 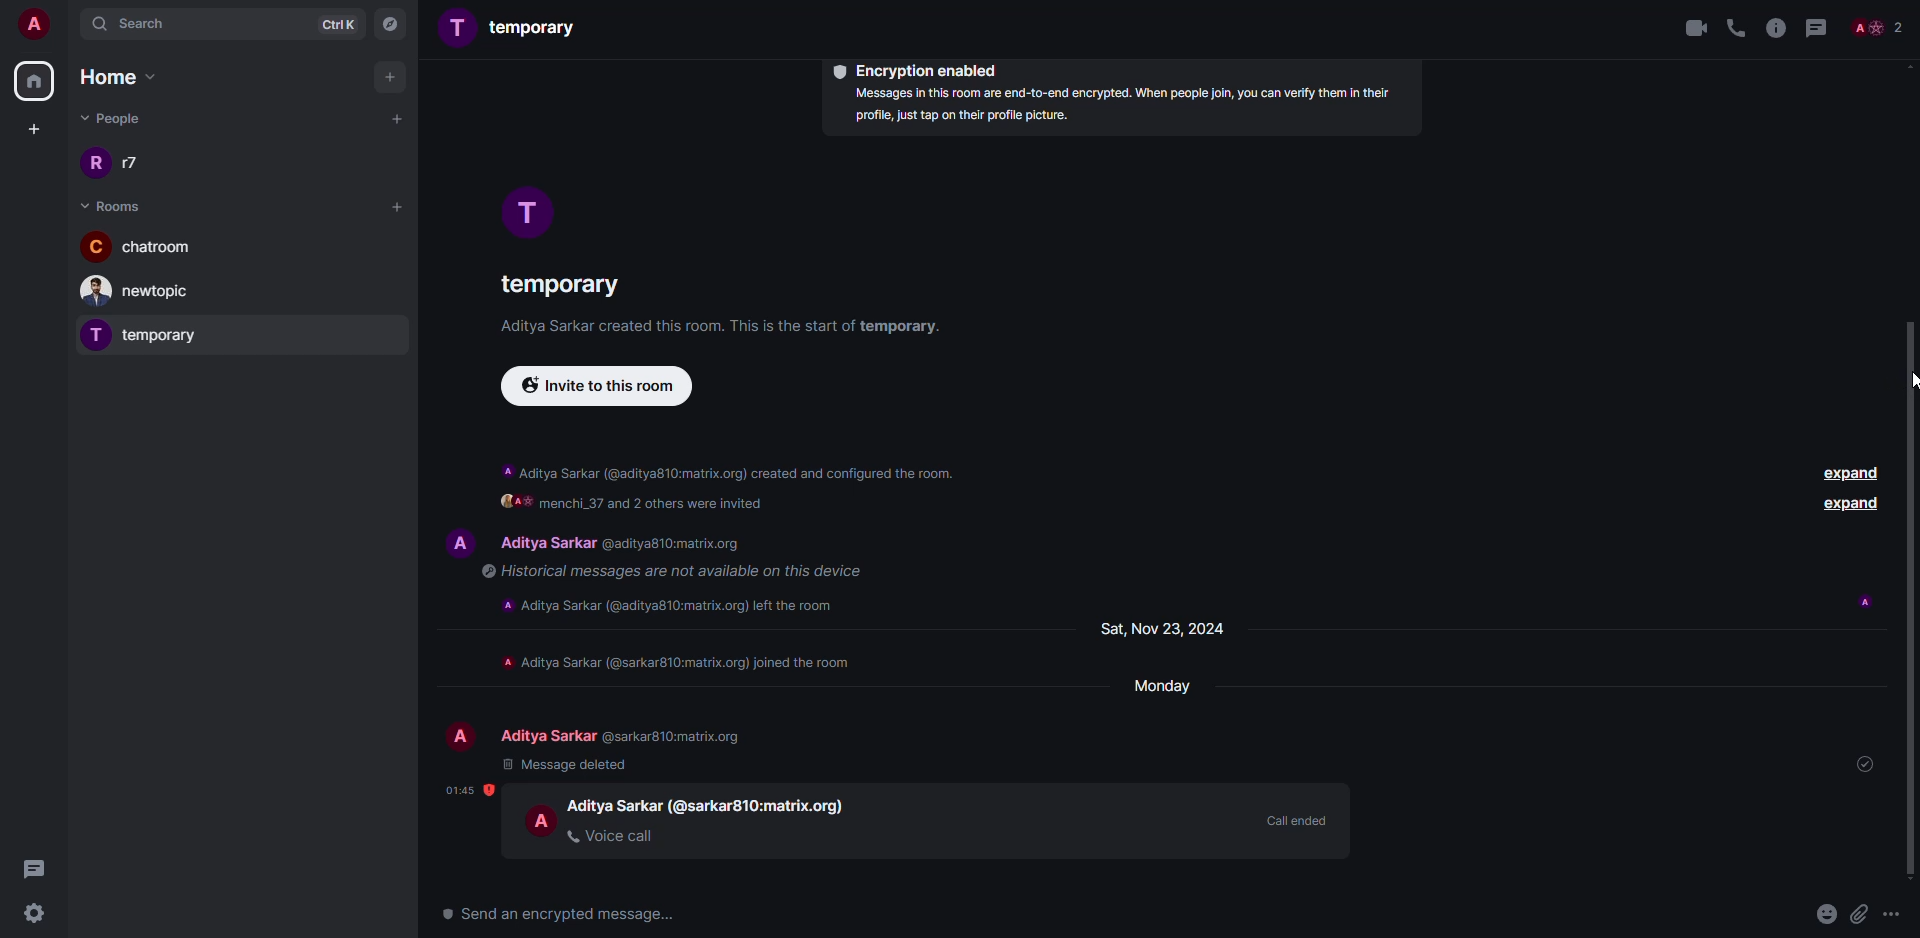 I want to click on attach, so click(x=1860, y=913).